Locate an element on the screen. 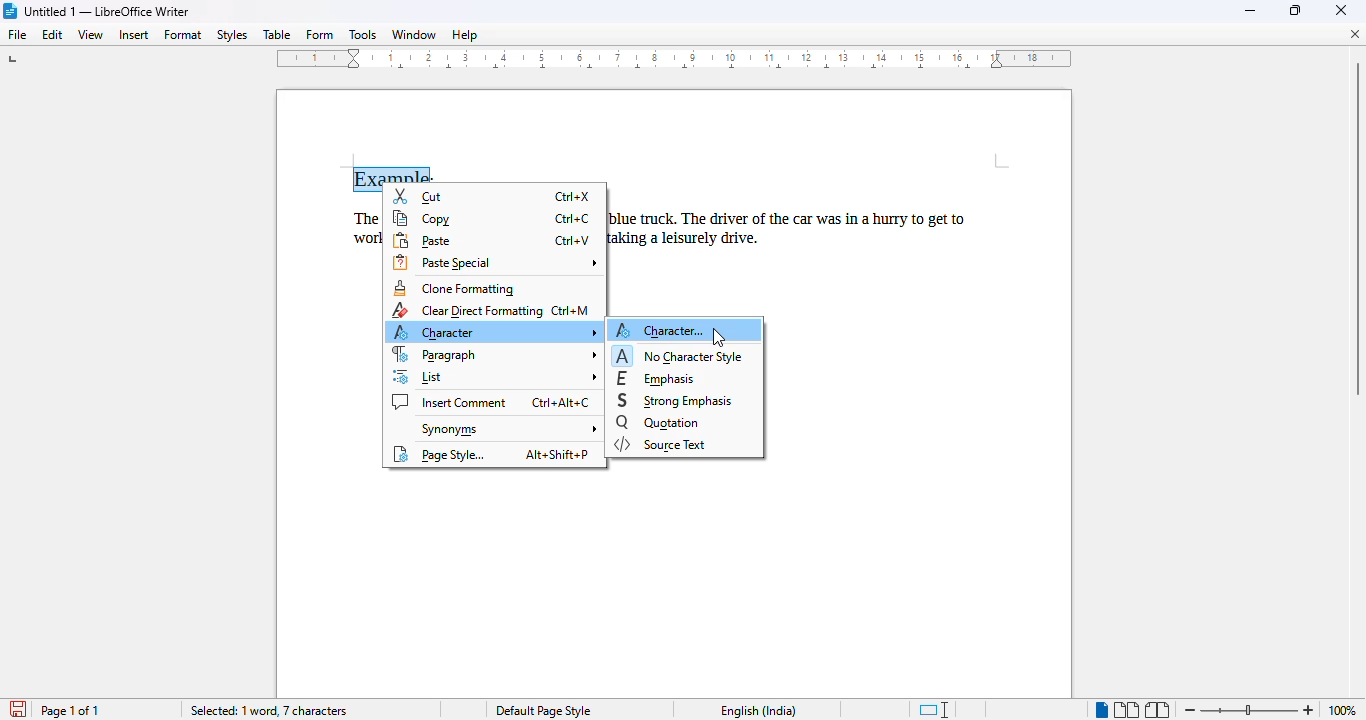  Alt+Shift+P is located at coordinates (557, 455).